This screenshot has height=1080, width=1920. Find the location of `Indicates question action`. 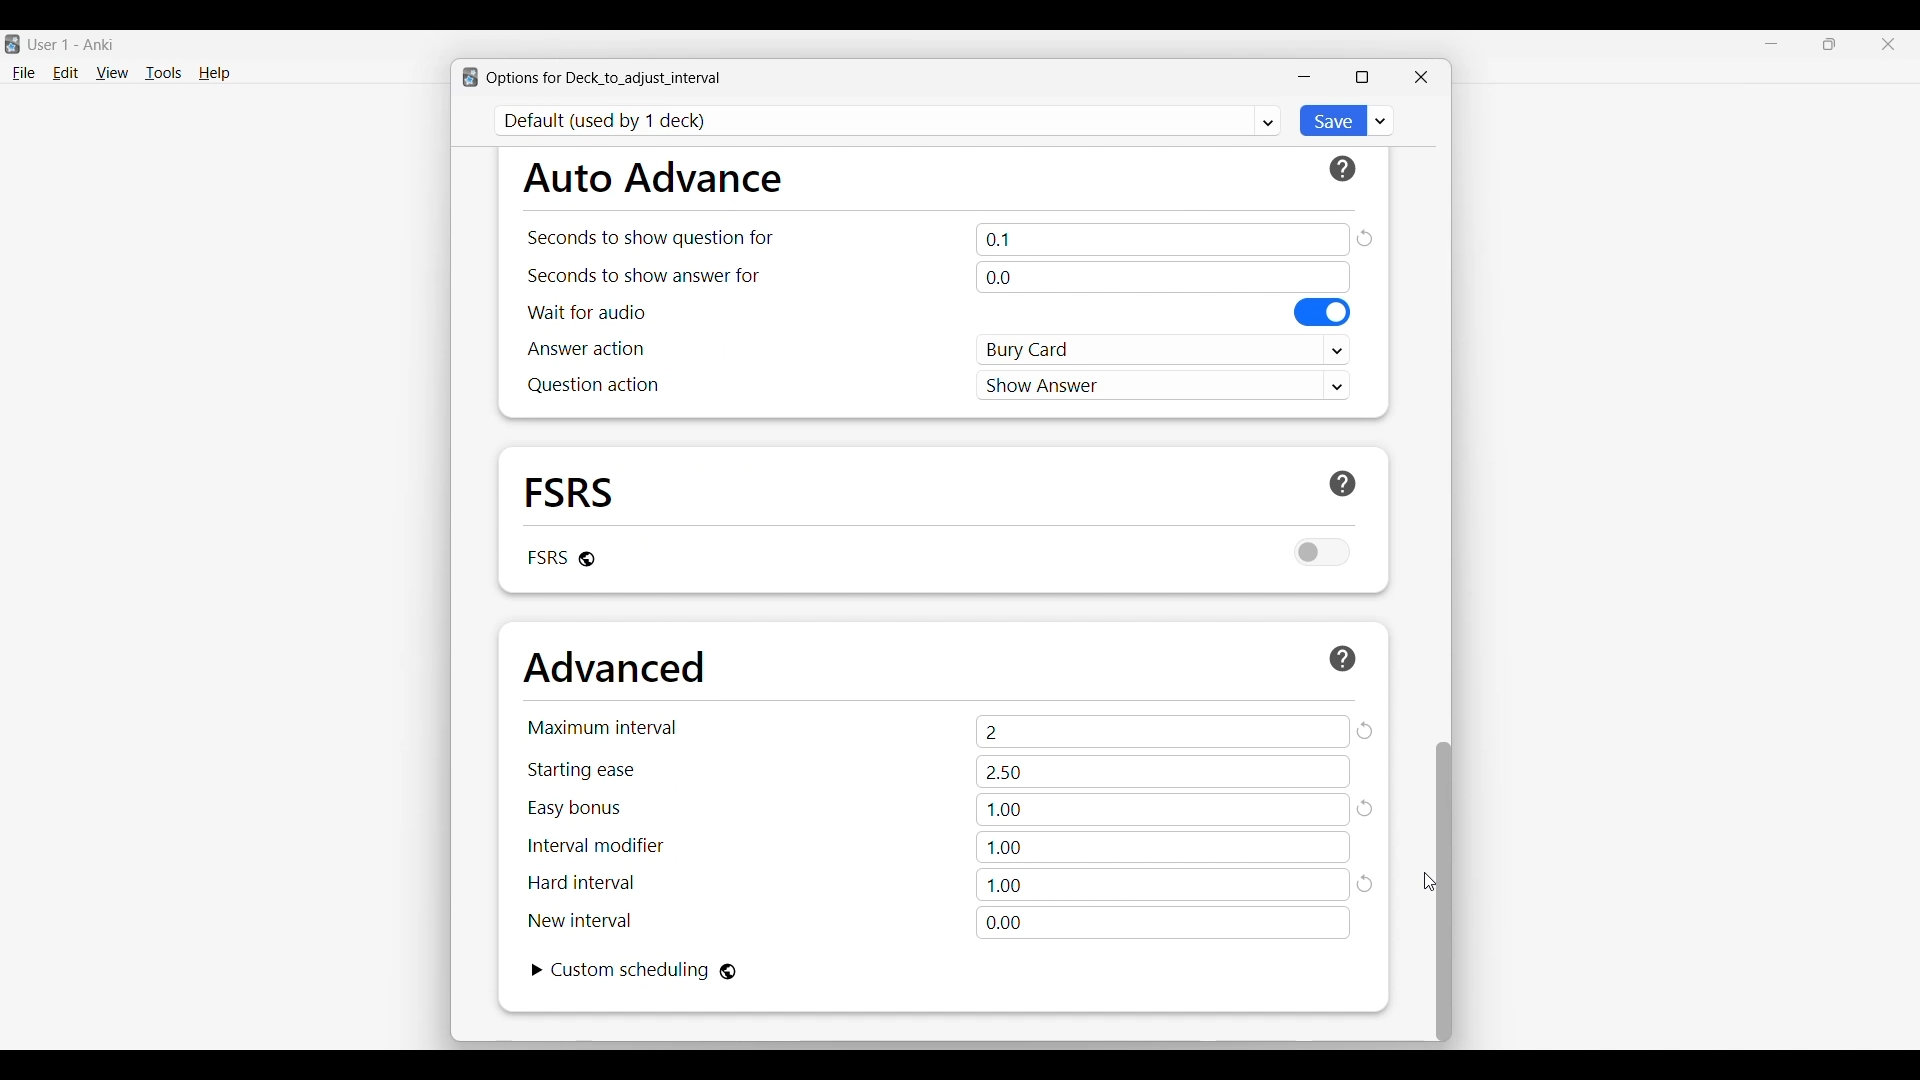

Indicates question action is located at coordinates (593, 385).